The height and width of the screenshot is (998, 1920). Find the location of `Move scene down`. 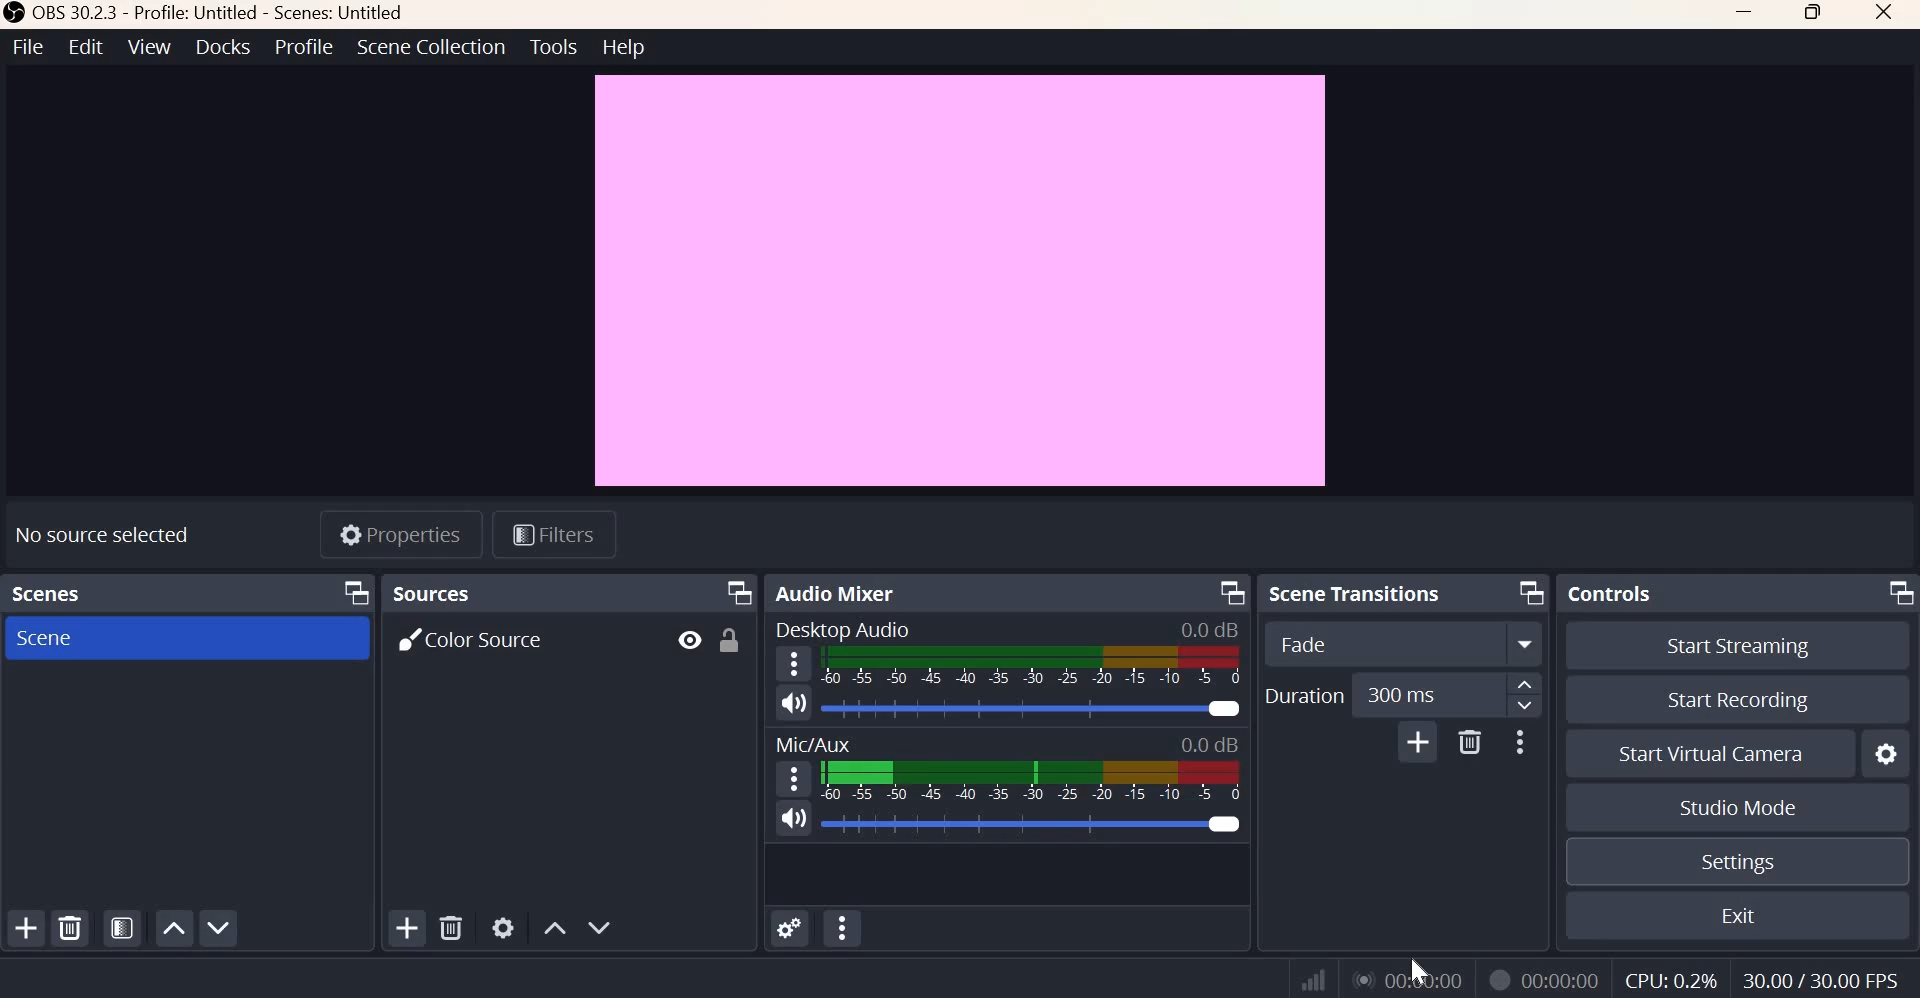

Move scene down is located at coordinates (221, 927).